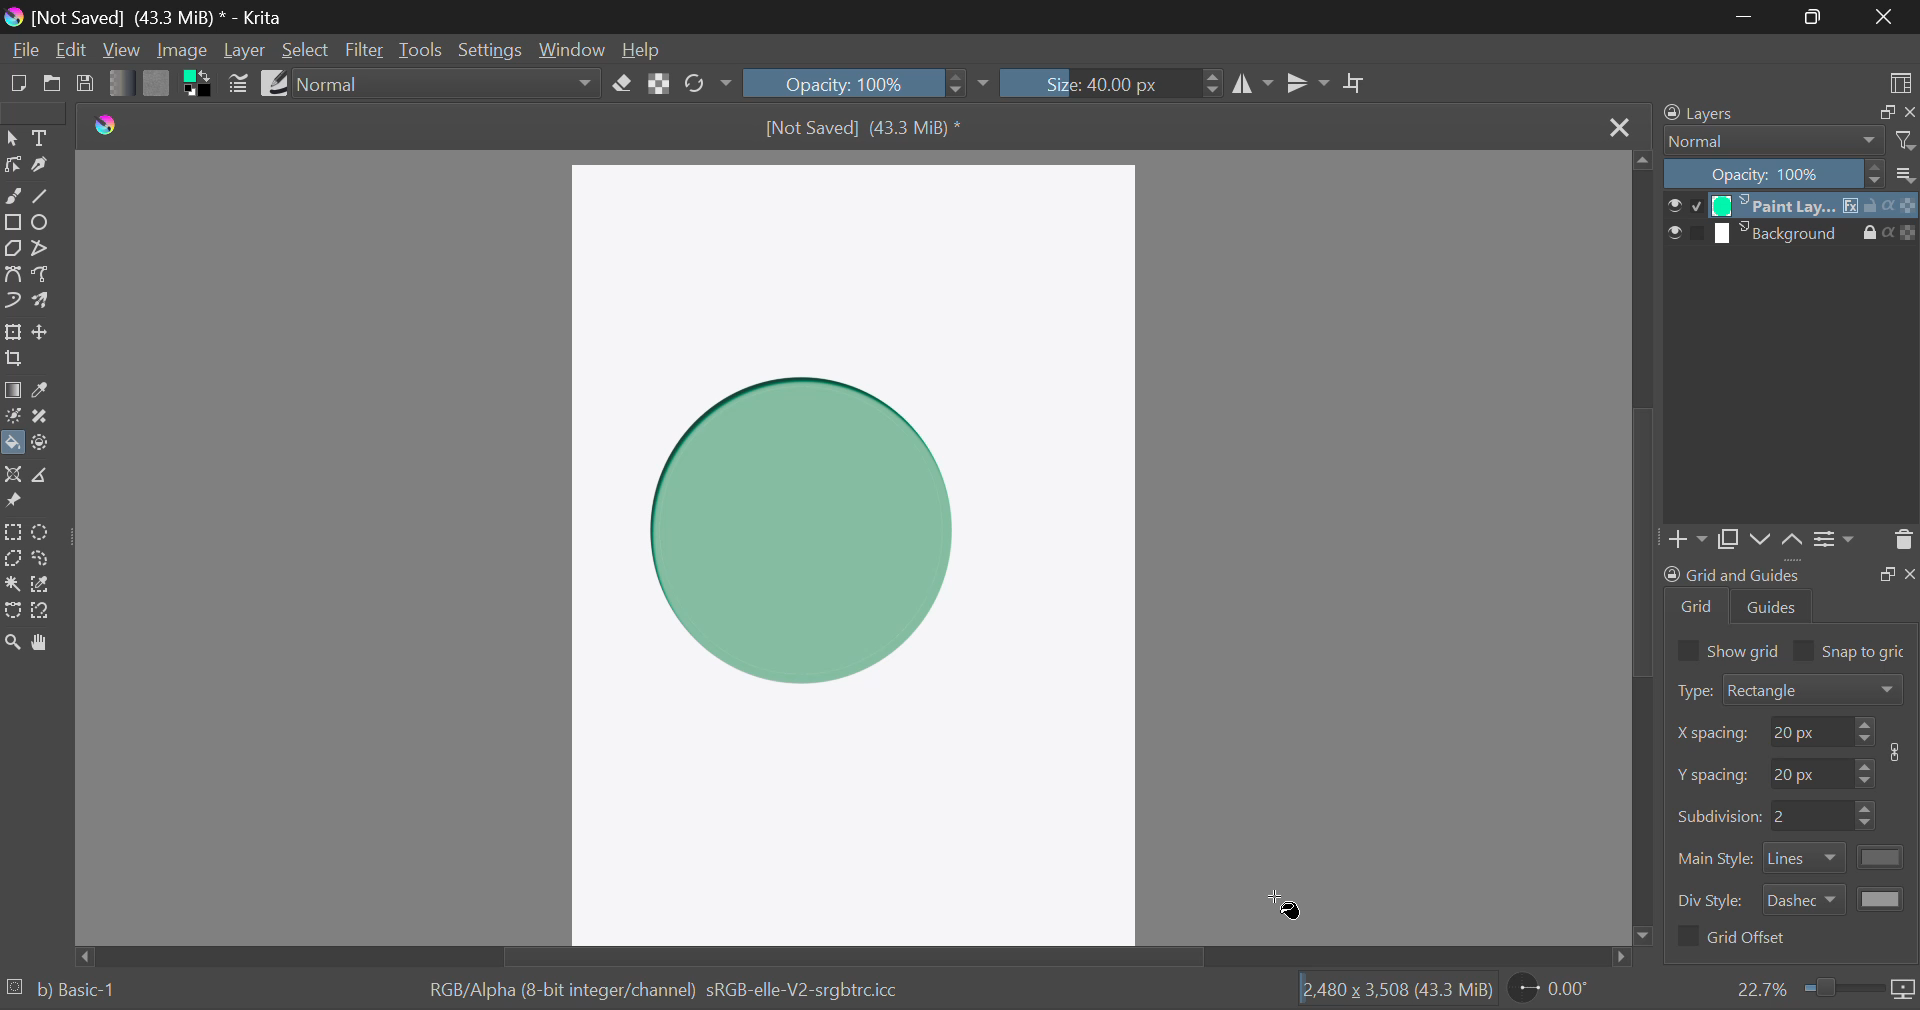  I want to click on Eyedropper, so click(44, 389).